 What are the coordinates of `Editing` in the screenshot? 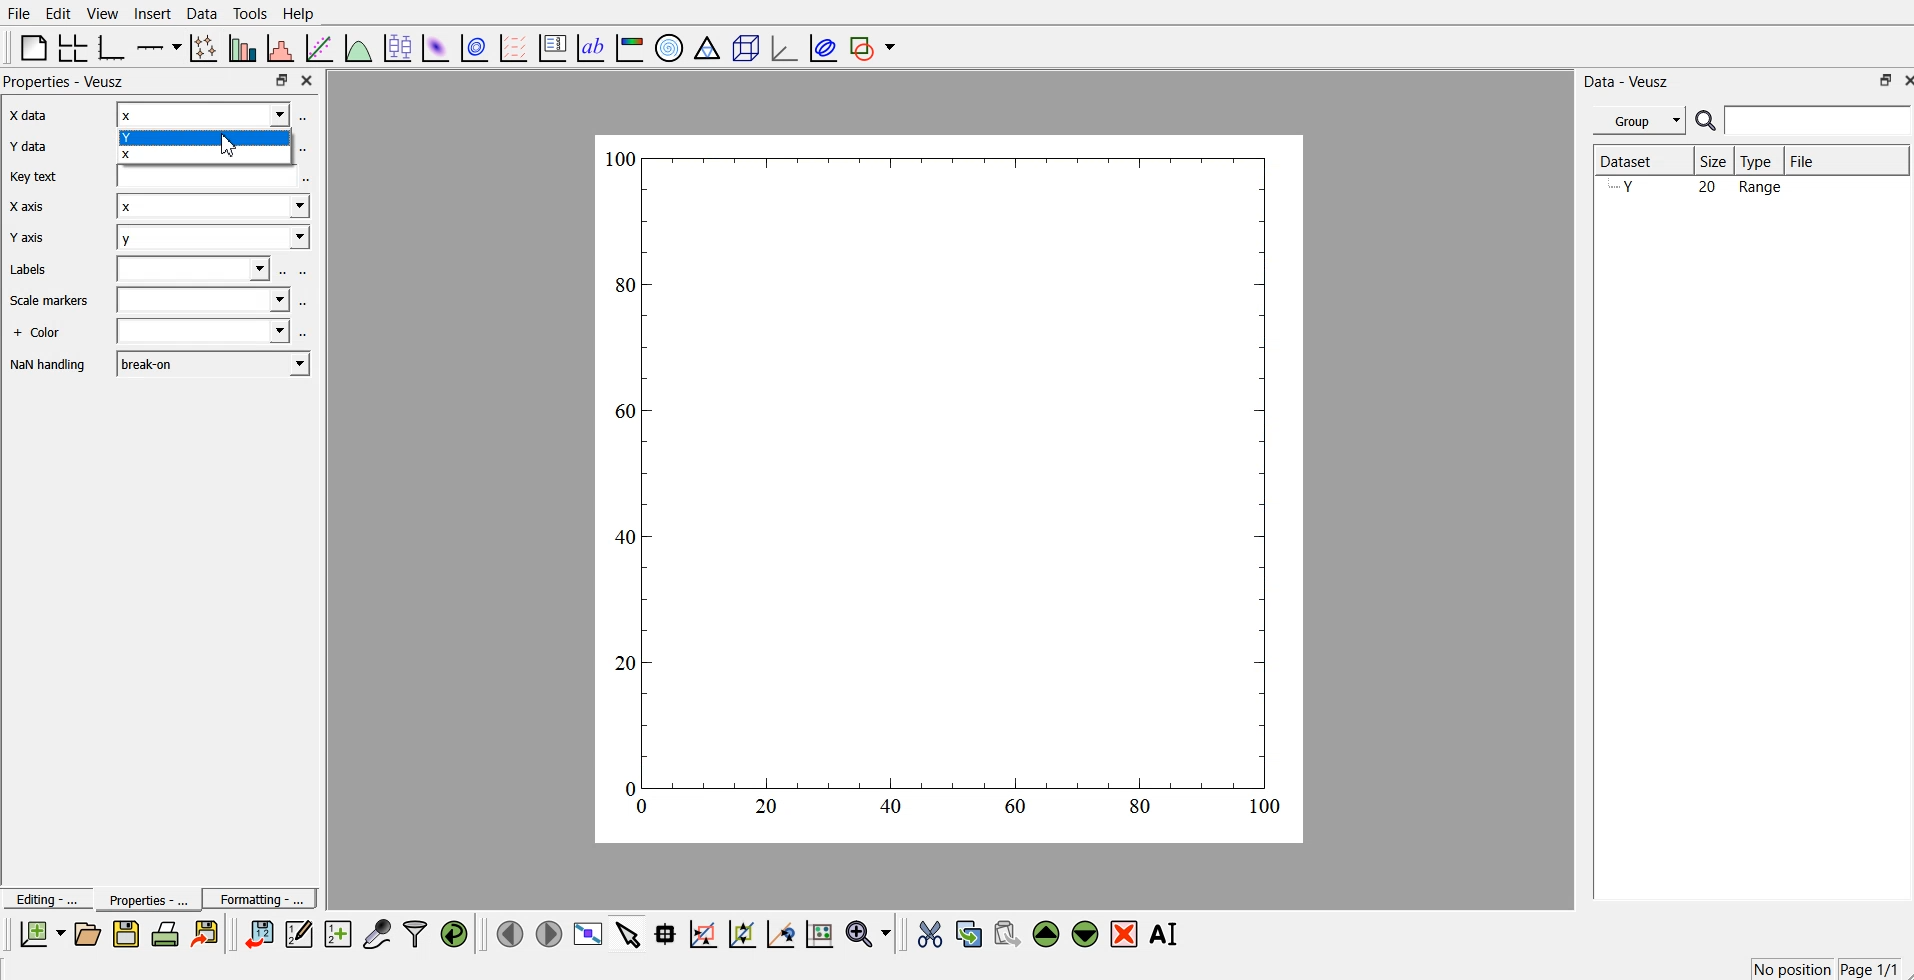 It's located at (45, 897).